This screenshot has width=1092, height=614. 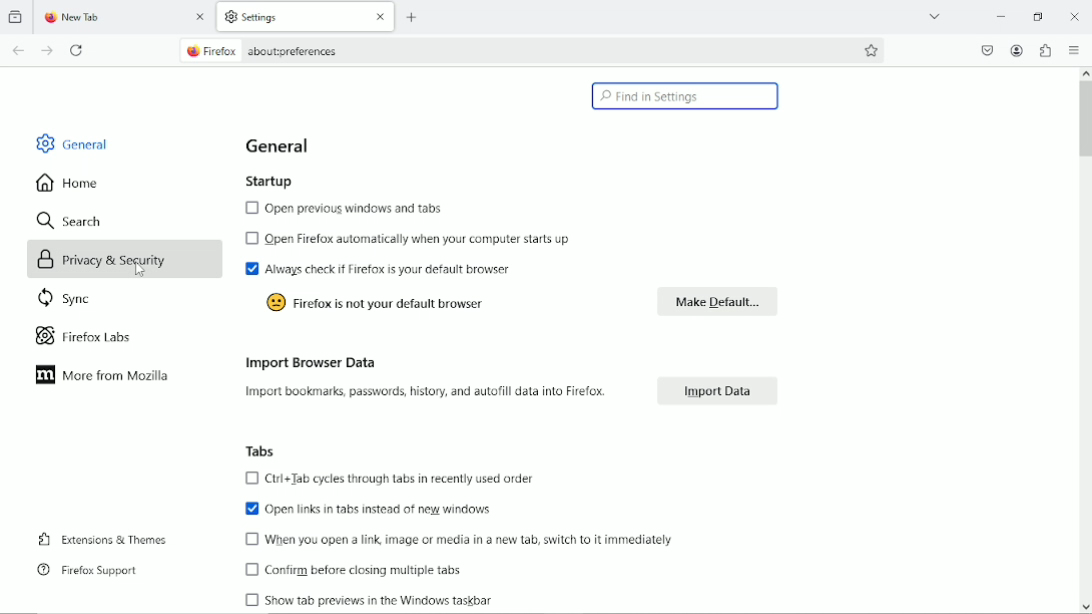 What do you see at coordinates (140, 269) in the screenshot?
I see `cursor movement` at bounding box center [140, 269].